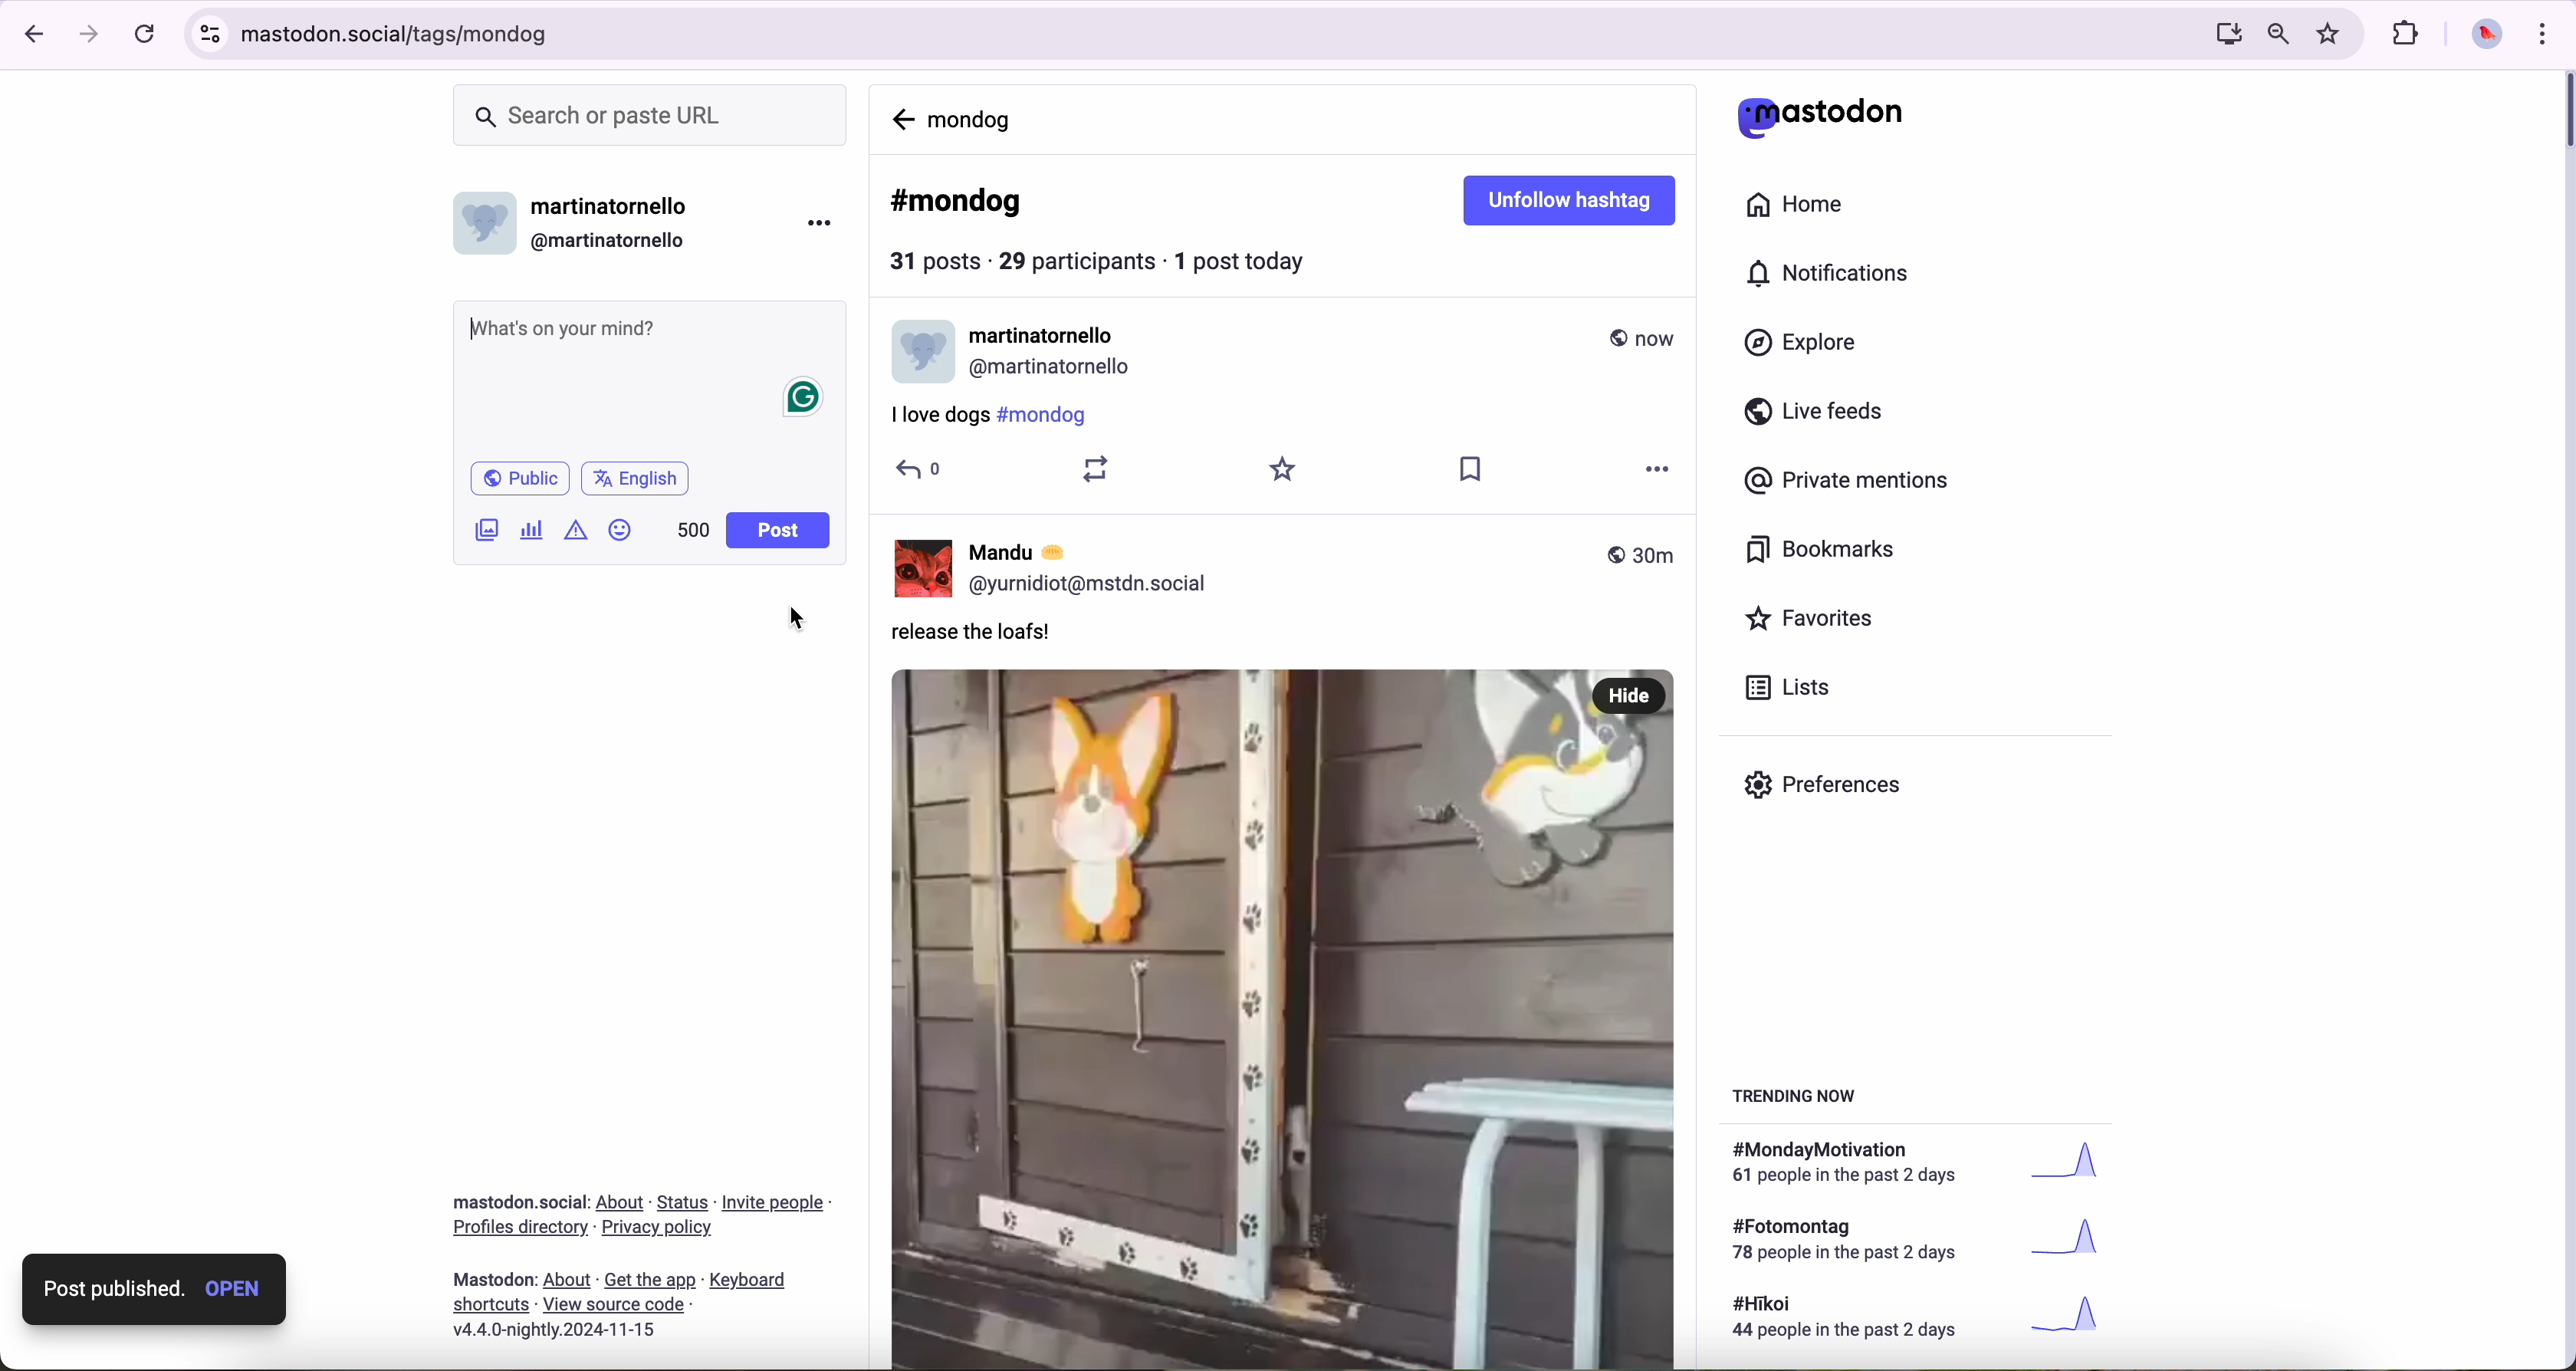  Describe the element at coordinates (980, 420) in the screenshot. I see `release the loafs!` at that location.